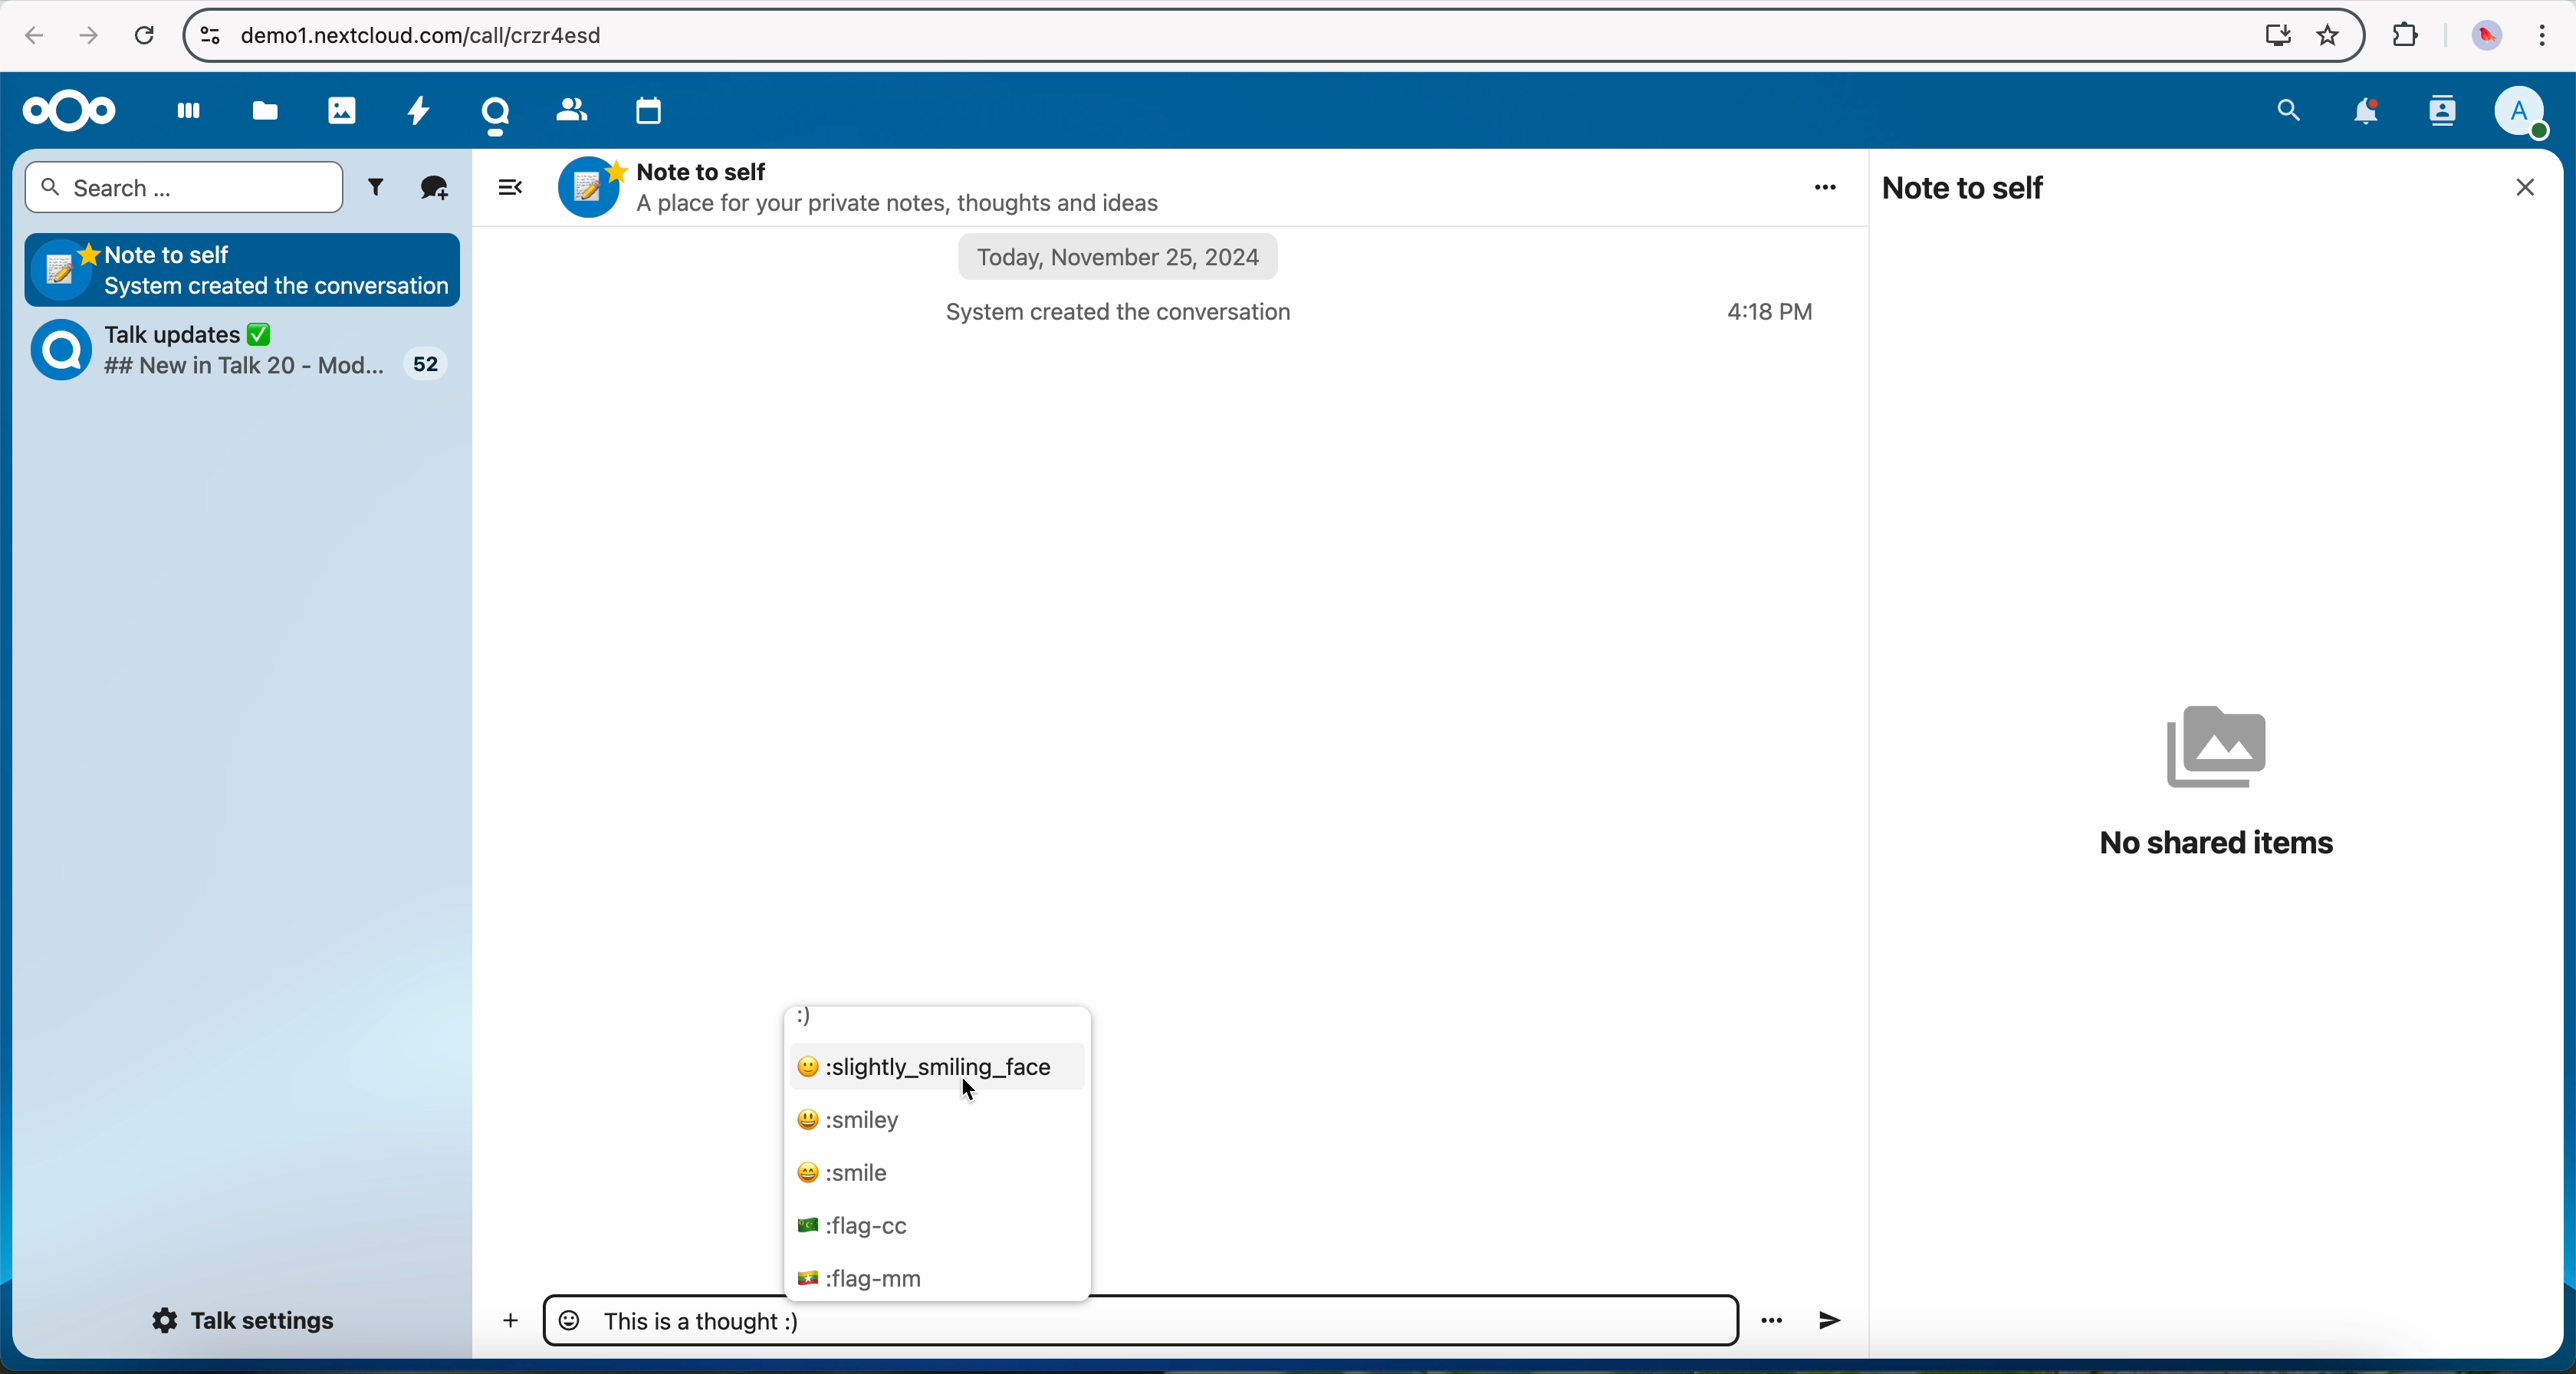  What do you see at coordinates (2289, 110) in the screenshot?
I see `search` at bounding box center [2289, 110].